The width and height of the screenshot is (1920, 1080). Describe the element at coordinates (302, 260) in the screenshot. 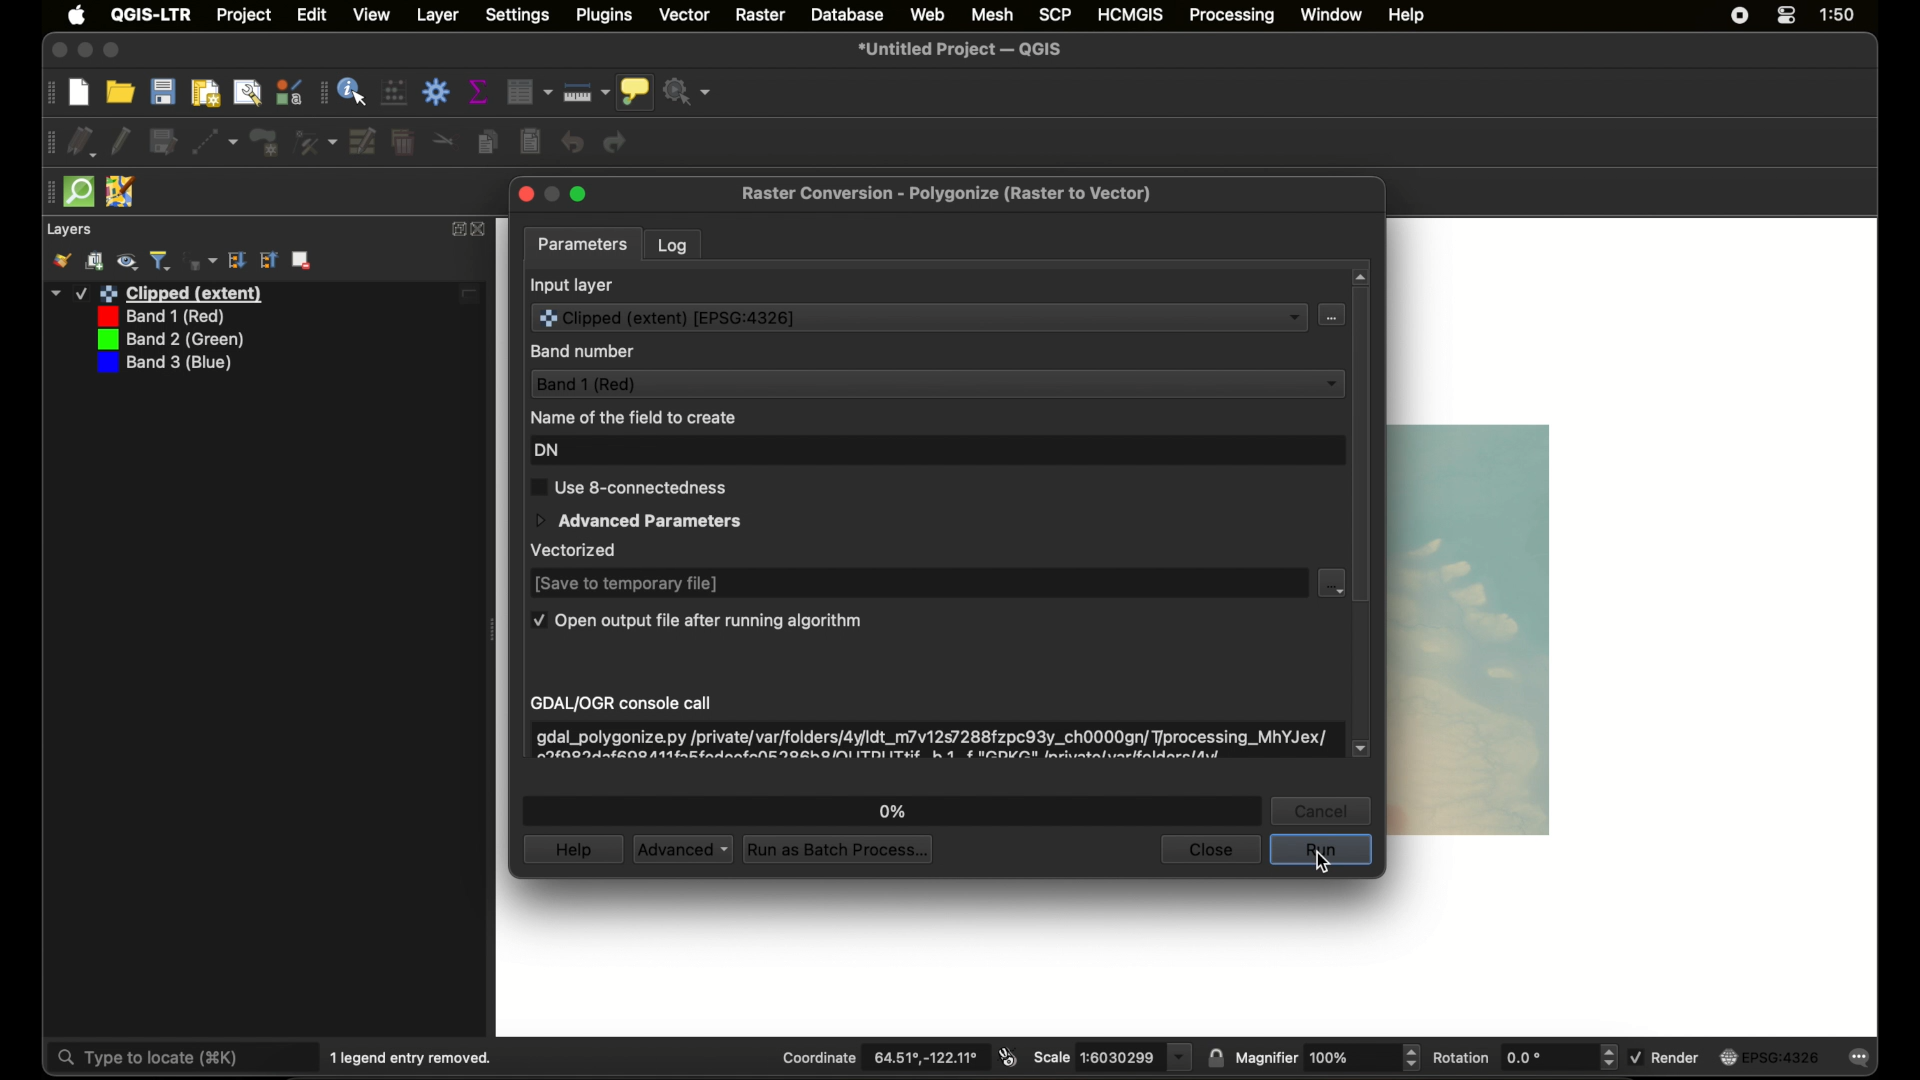

I see `remove layer` at that location.